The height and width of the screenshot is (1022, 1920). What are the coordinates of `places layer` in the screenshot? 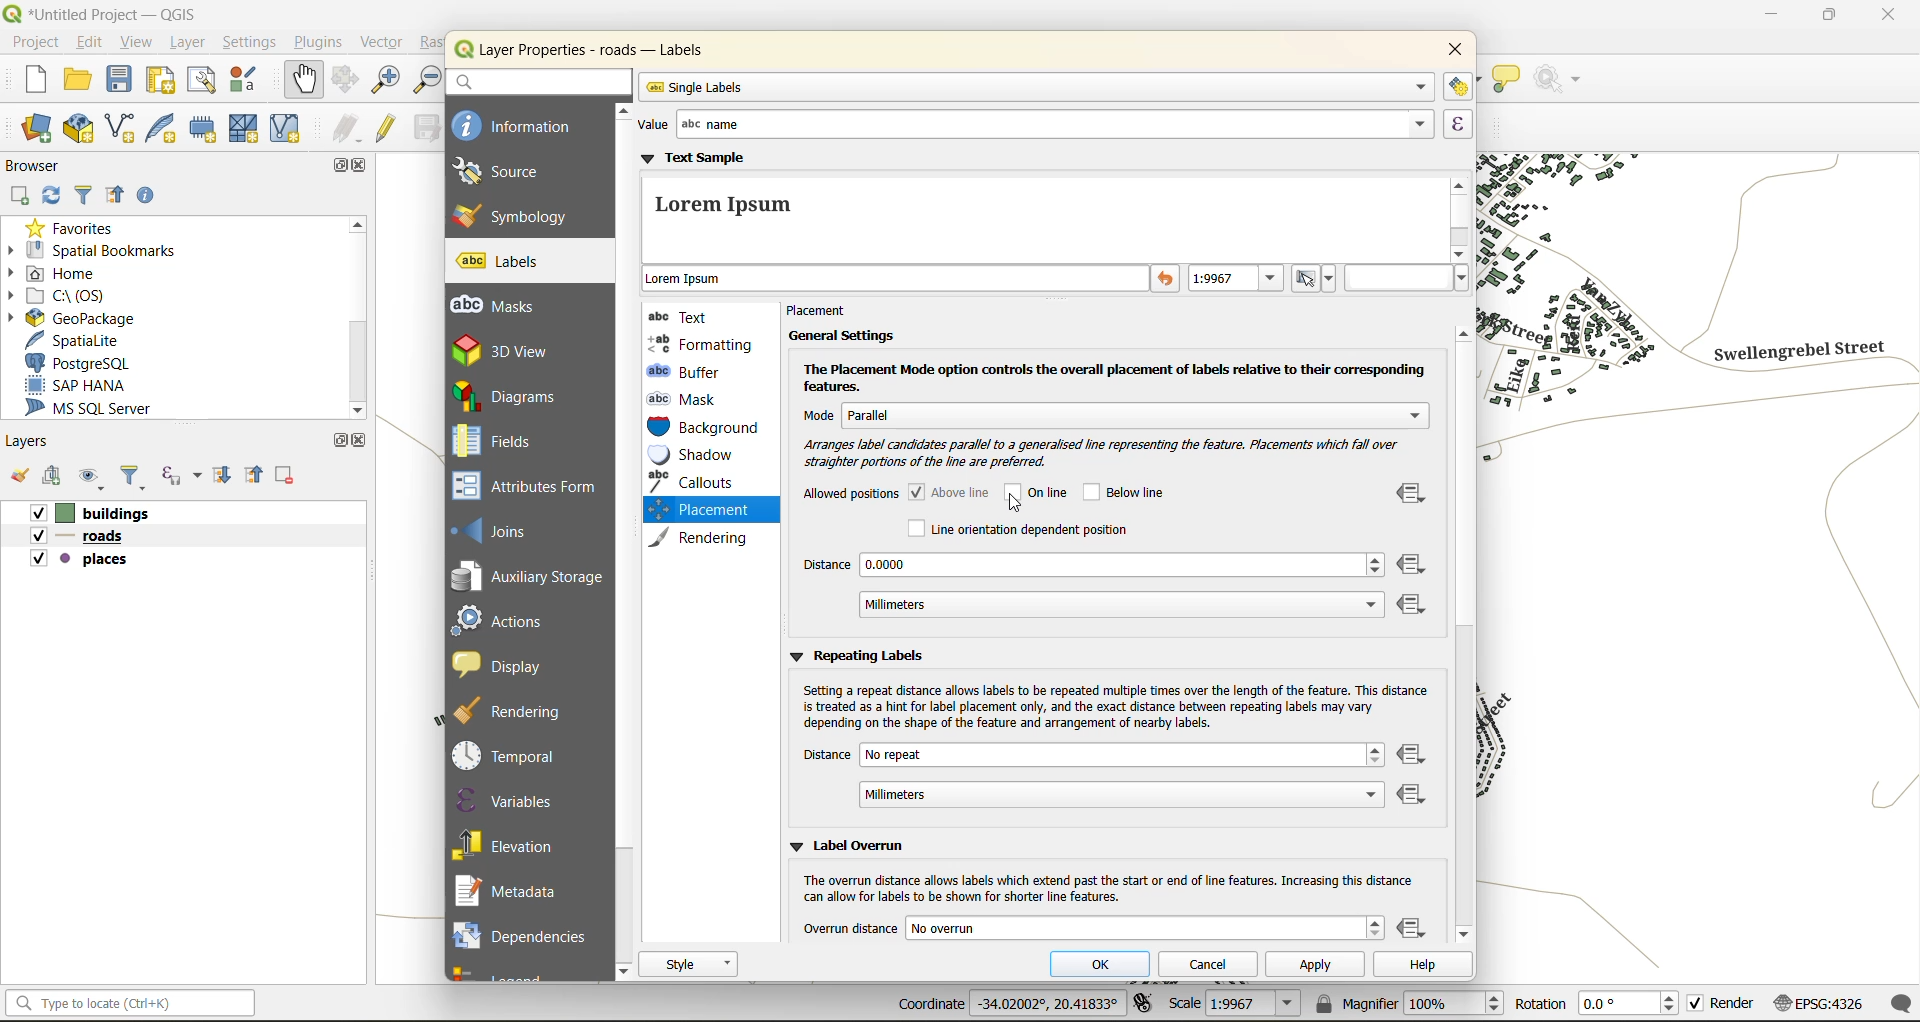 It's located at (80, 560).